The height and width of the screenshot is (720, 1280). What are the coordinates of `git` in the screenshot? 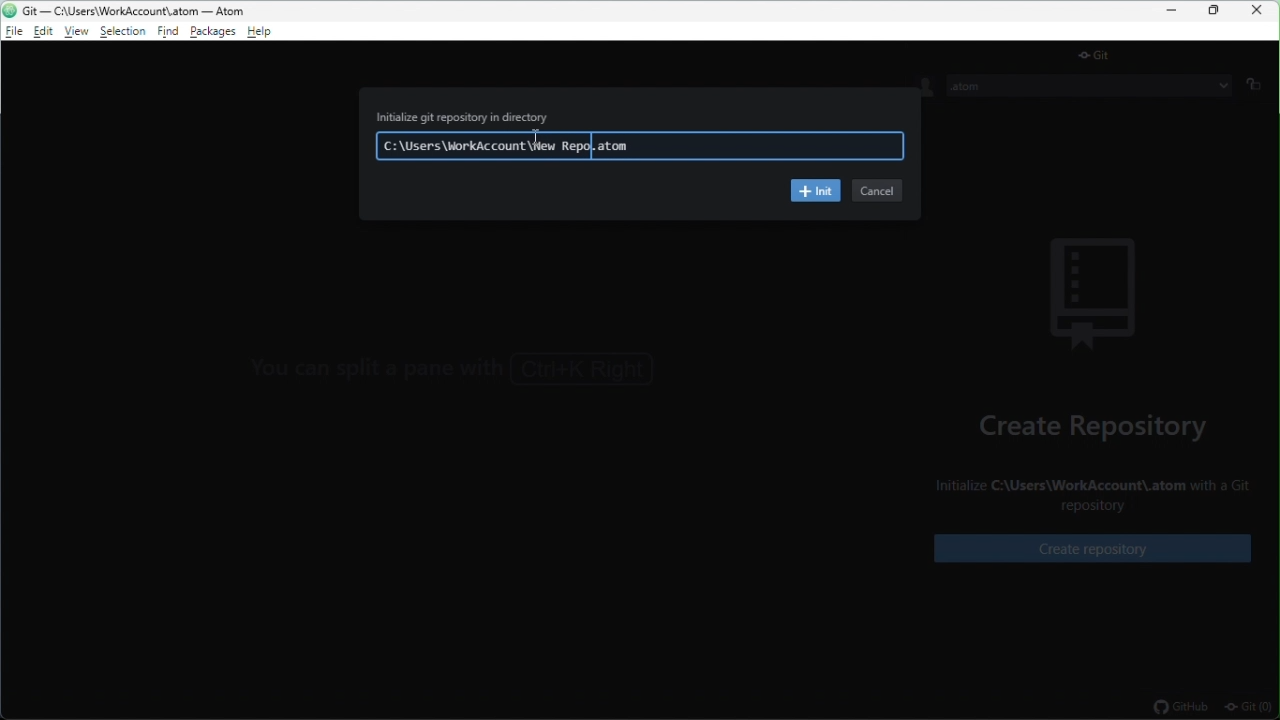 It's located at (1102, 53).